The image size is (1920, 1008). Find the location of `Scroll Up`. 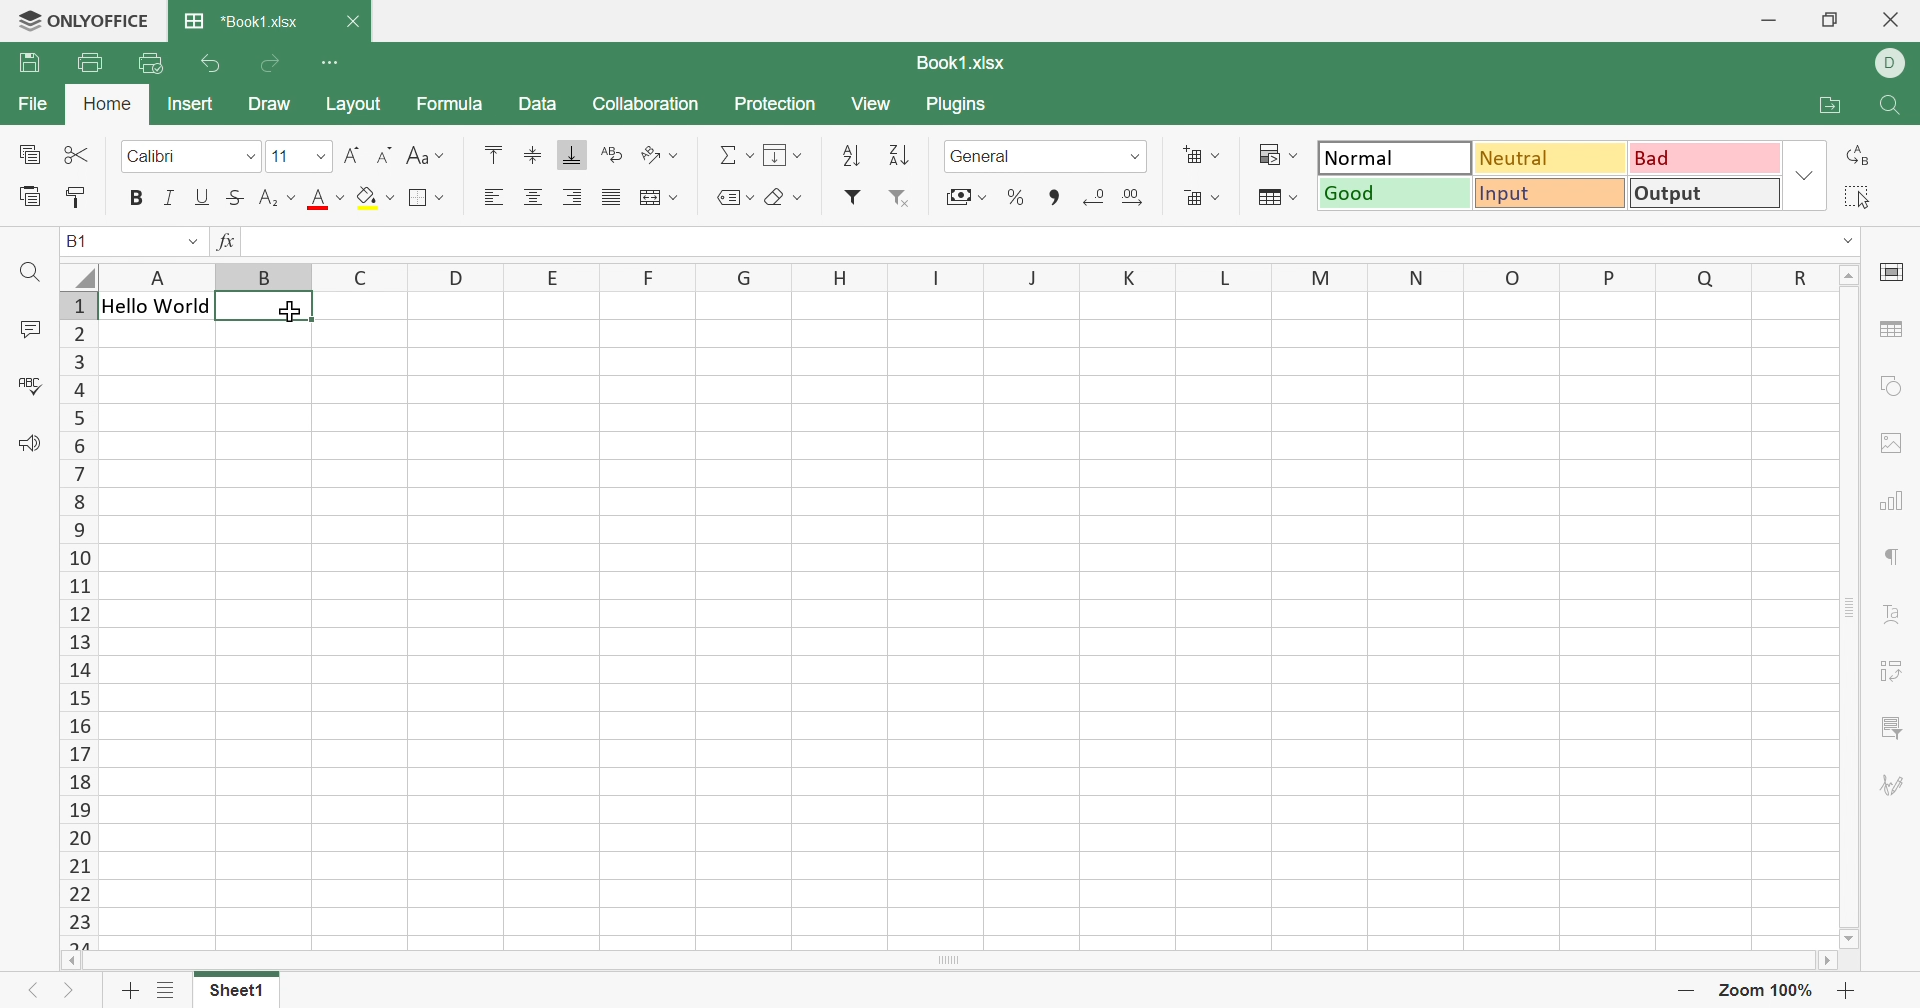

Scroll Up is located at coordinates (1843, 275).